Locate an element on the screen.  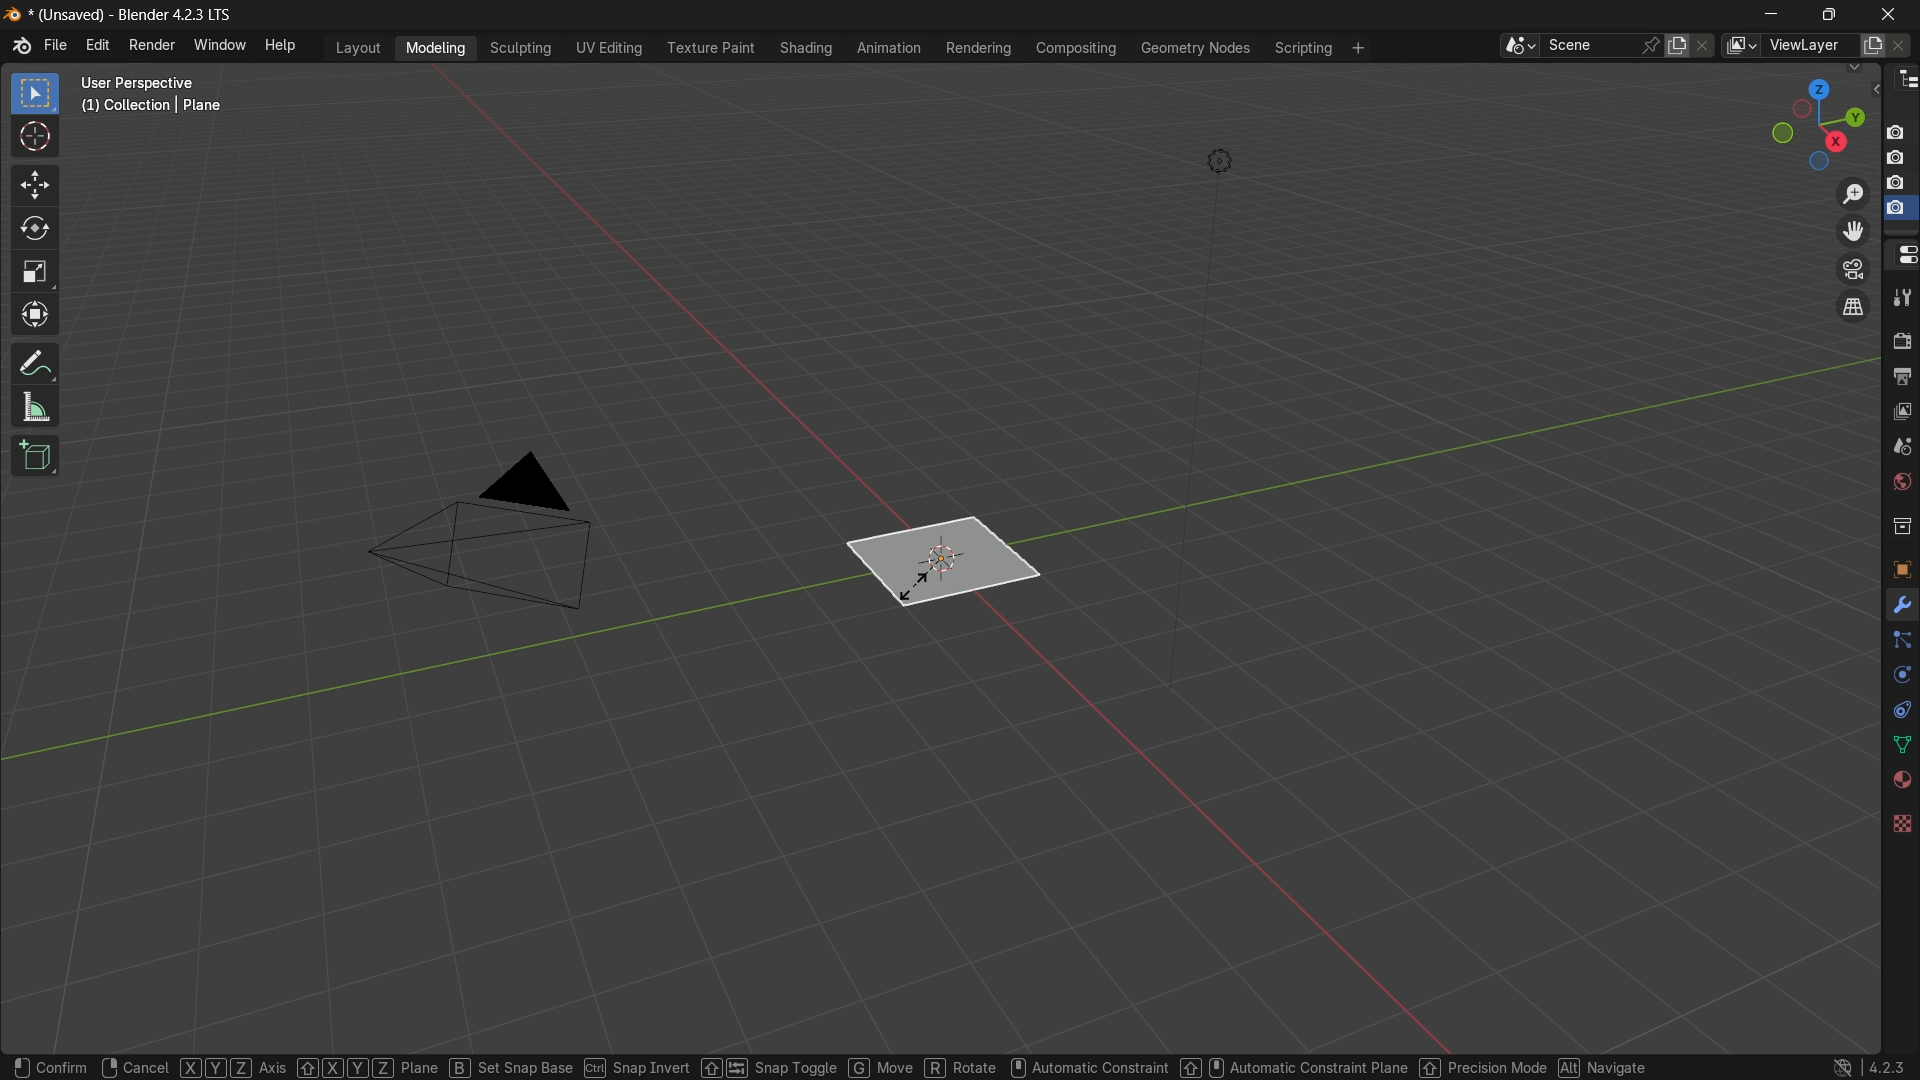
move is located at coordinates (38, 186).